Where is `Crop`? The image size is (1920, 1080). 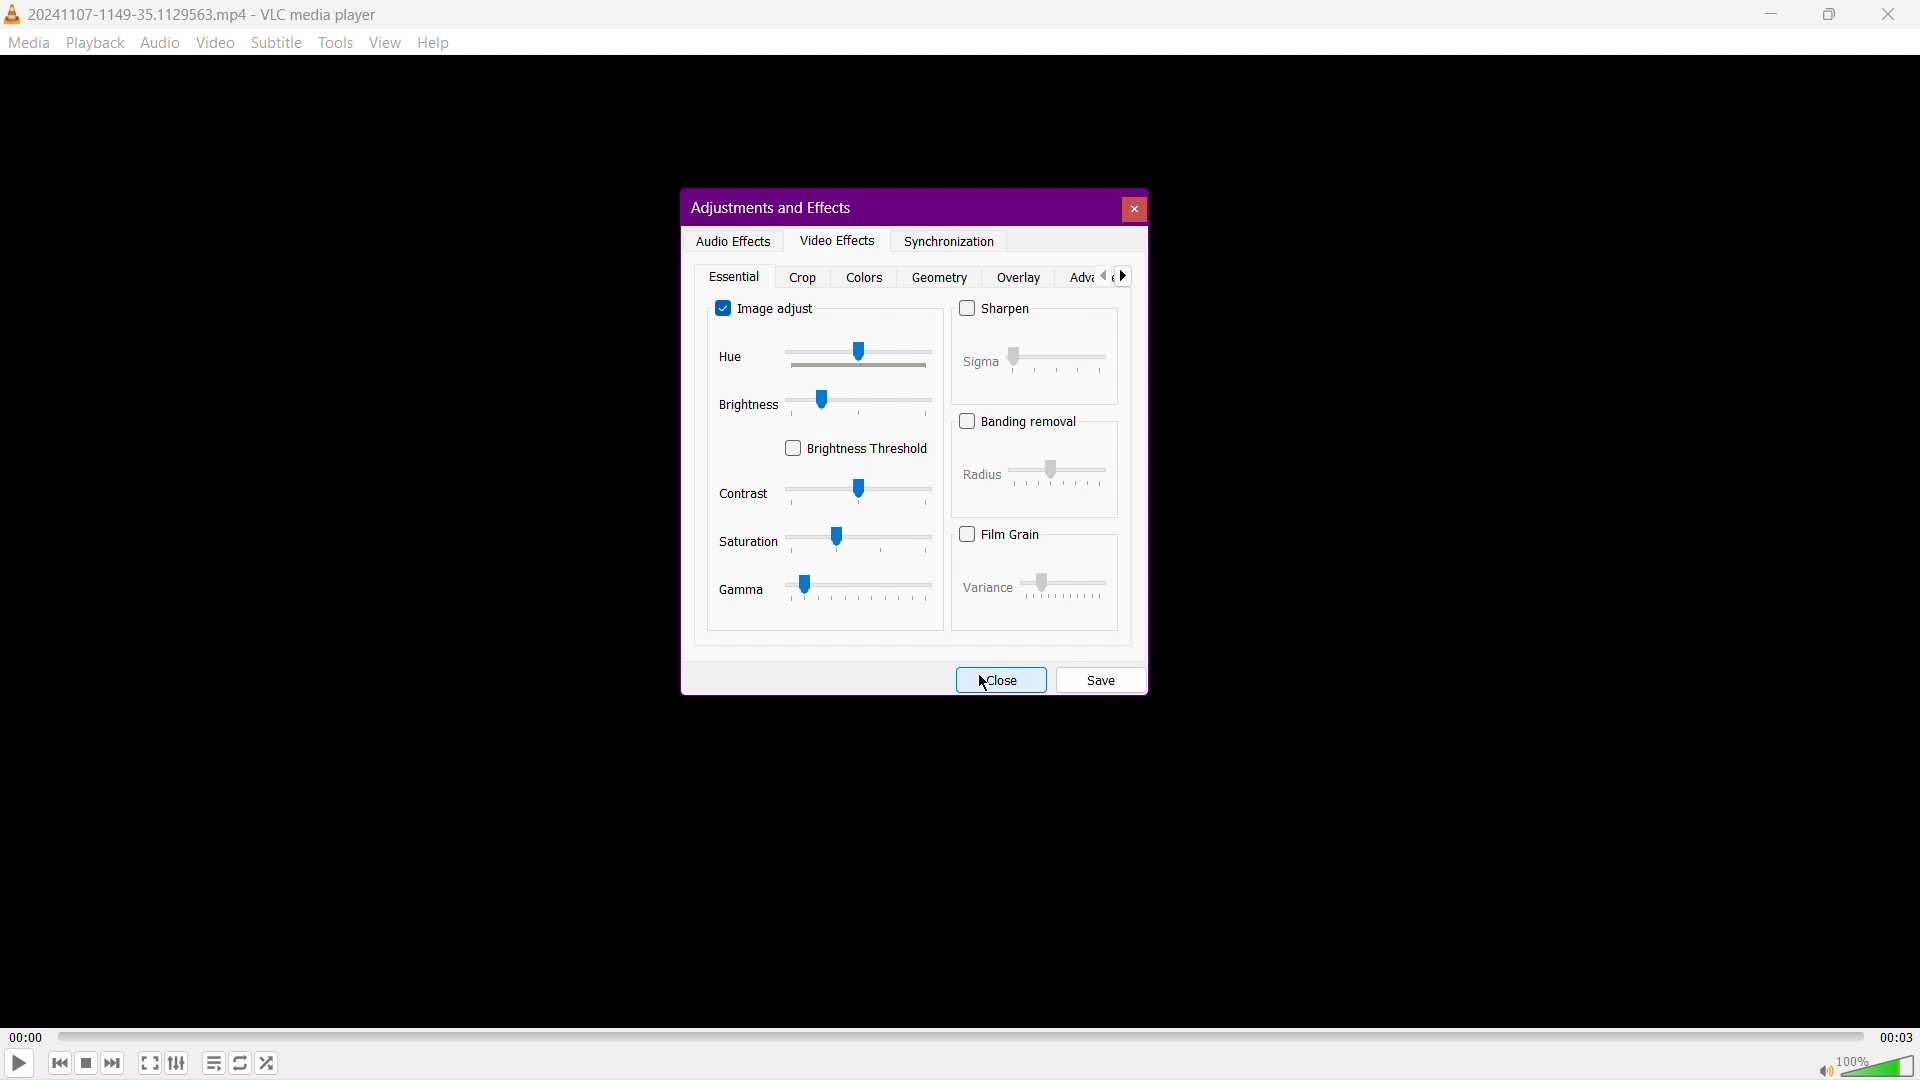
Crop is located at coordinates (803, 277).